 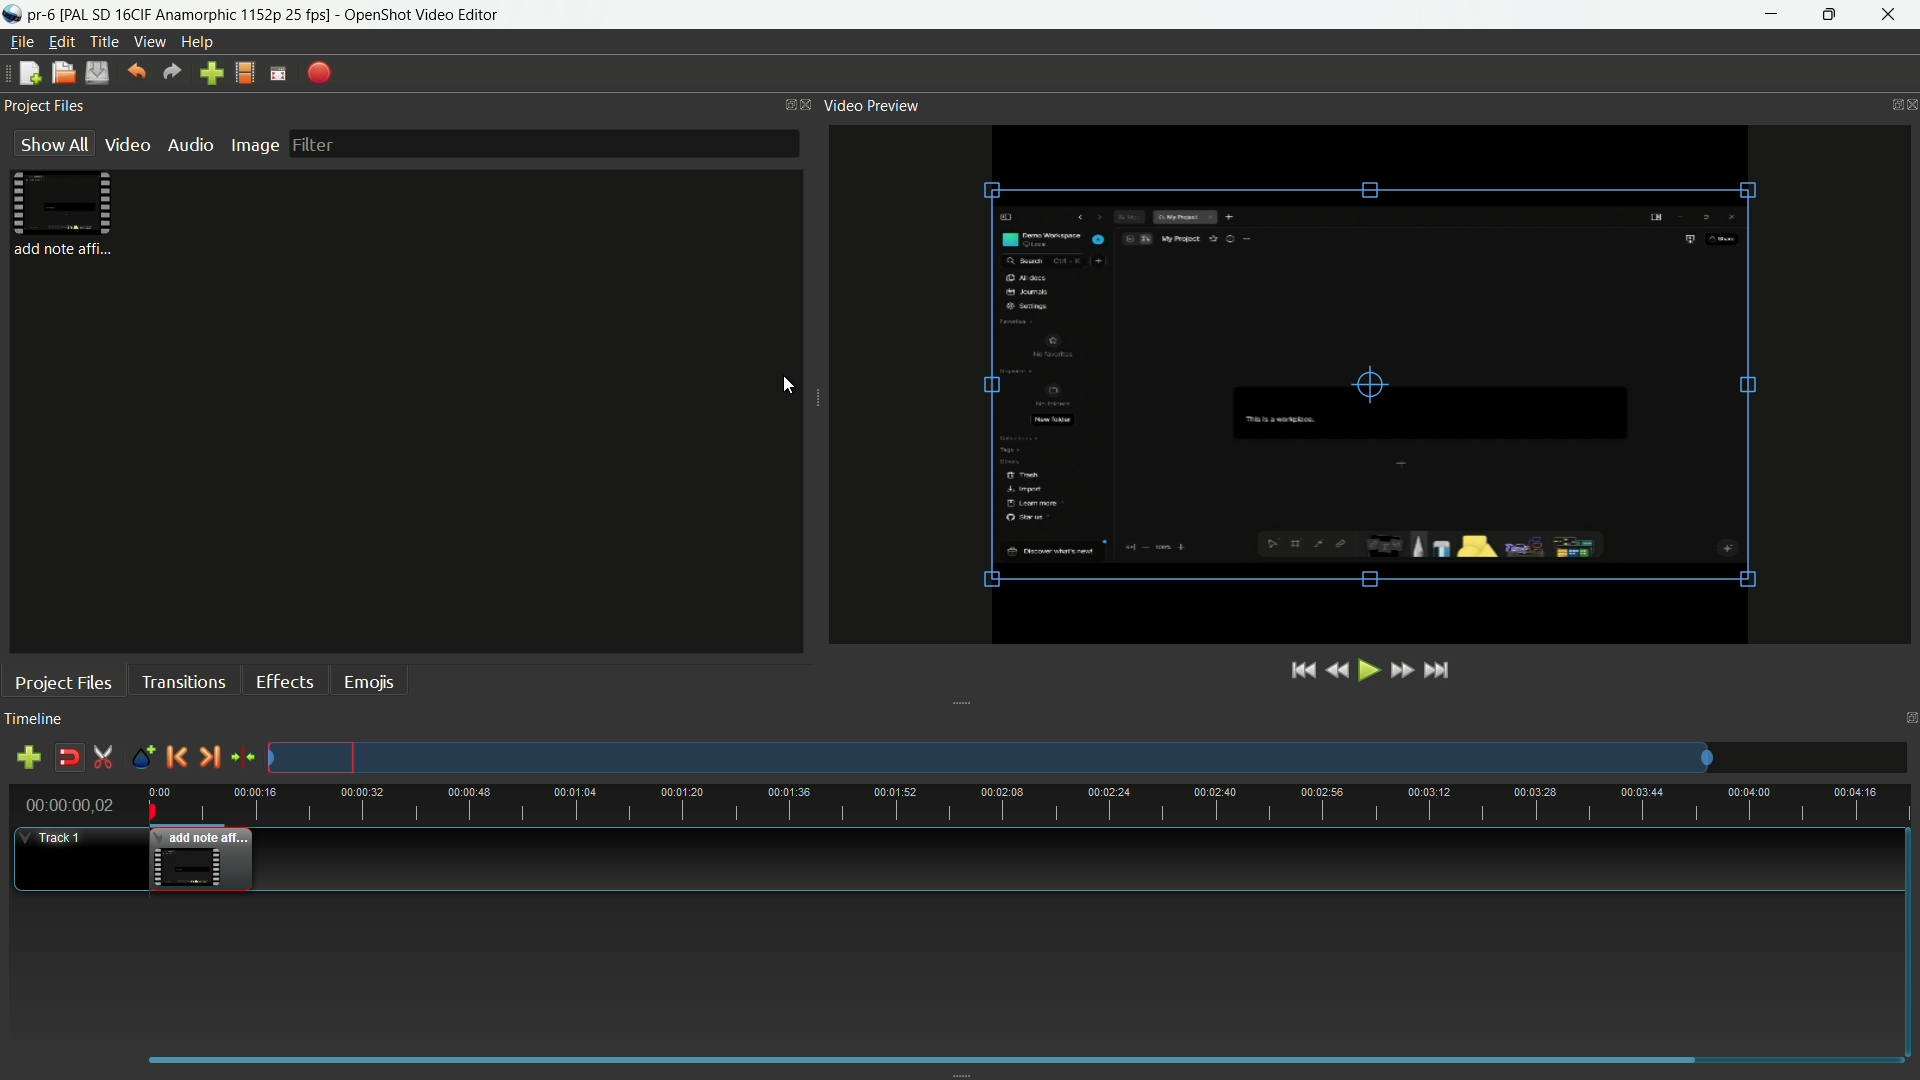 I want to click on close project files, so click(x=805, y=104).